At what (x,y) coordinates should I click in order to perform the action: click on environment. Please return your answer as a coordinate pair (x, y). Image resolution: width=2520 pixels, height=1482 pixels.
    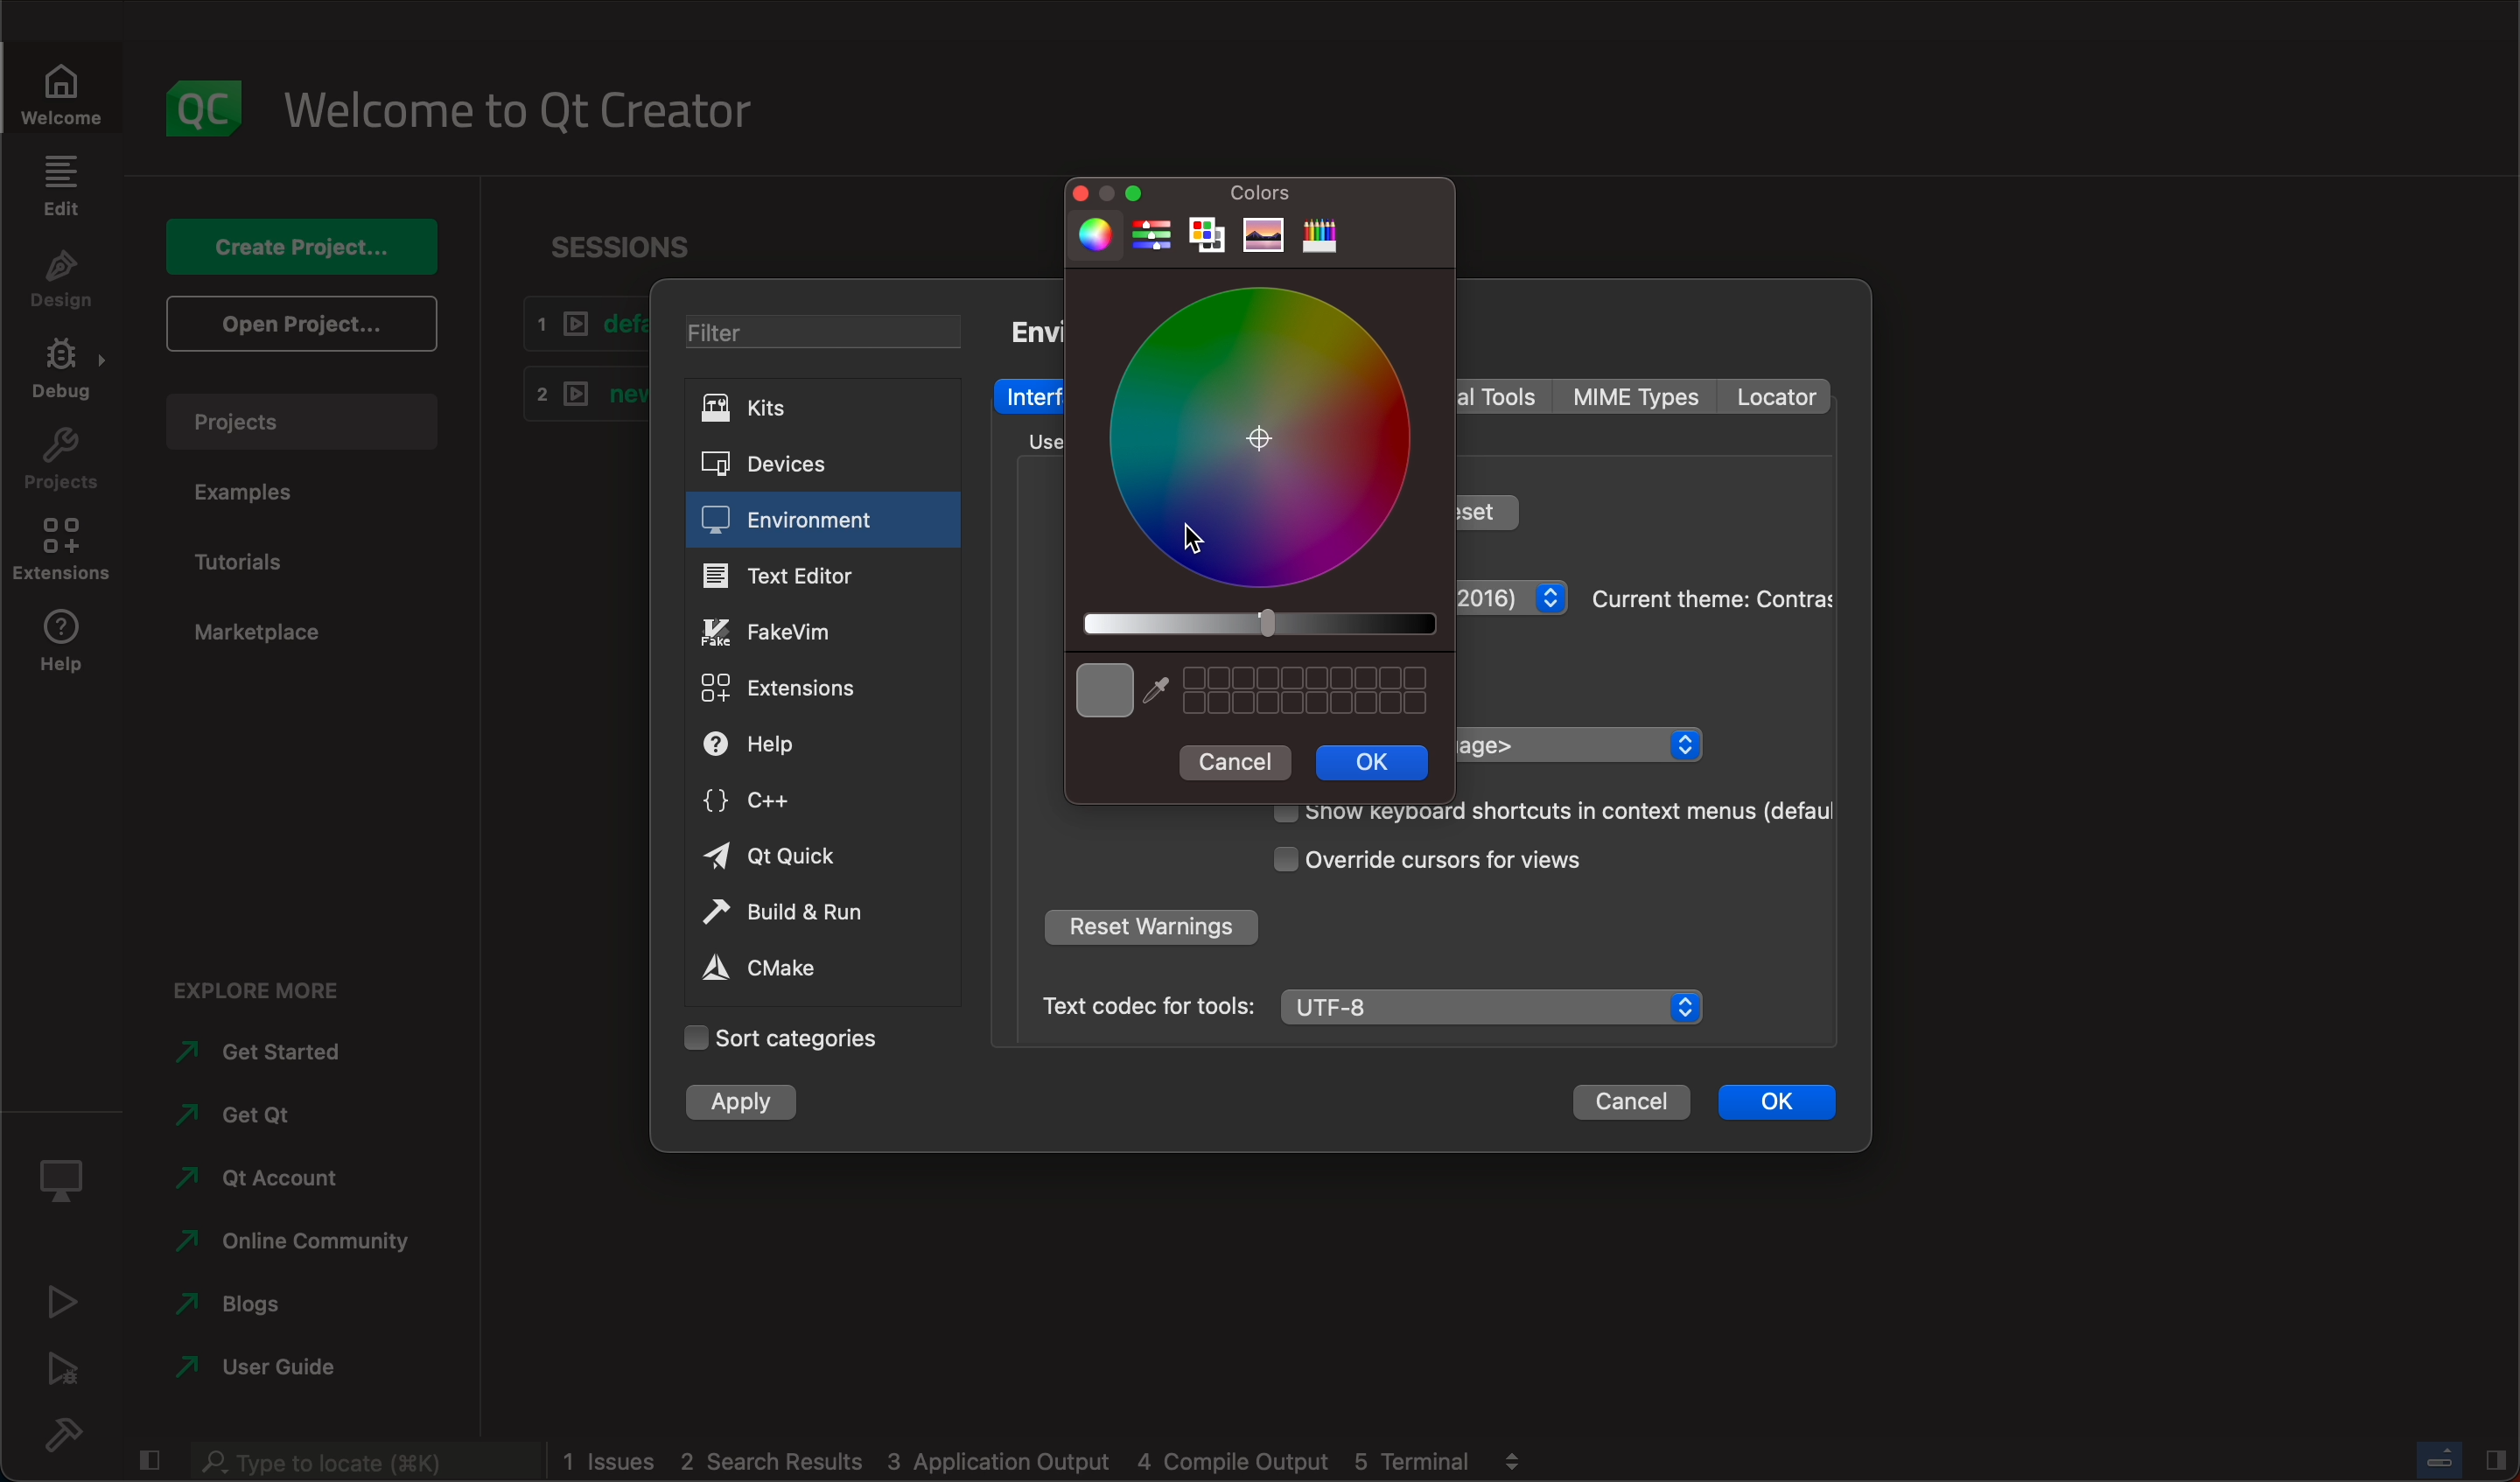
    Looking at the image, I should click on (822, 520).